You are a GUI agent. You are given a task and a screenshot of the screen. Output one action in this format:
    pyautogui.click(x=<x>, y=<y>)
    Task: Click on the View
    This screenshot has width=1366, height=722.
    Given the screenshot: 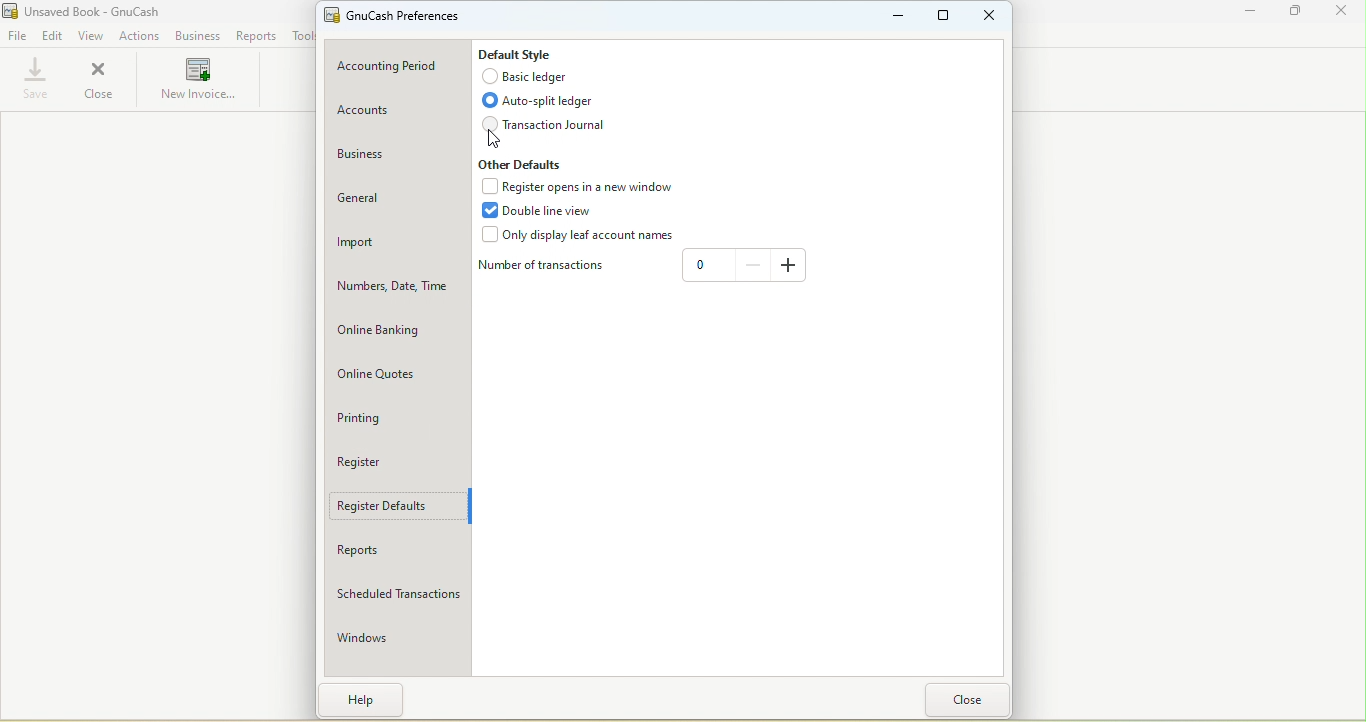 What is the action you would take?
    pyautogui.click(x=92, y=36)
    